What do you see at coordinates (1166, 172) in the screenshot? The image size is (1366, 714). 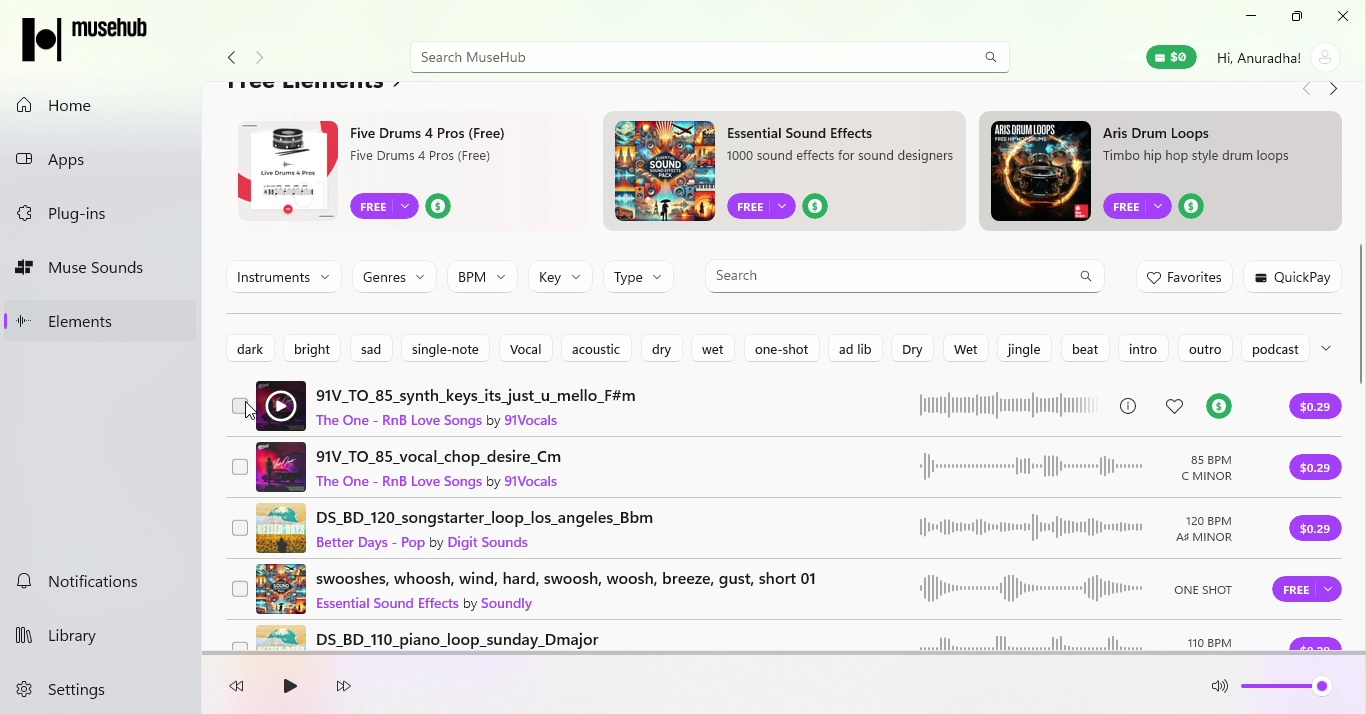 I see `ad` at bounding box center [1166, 172].